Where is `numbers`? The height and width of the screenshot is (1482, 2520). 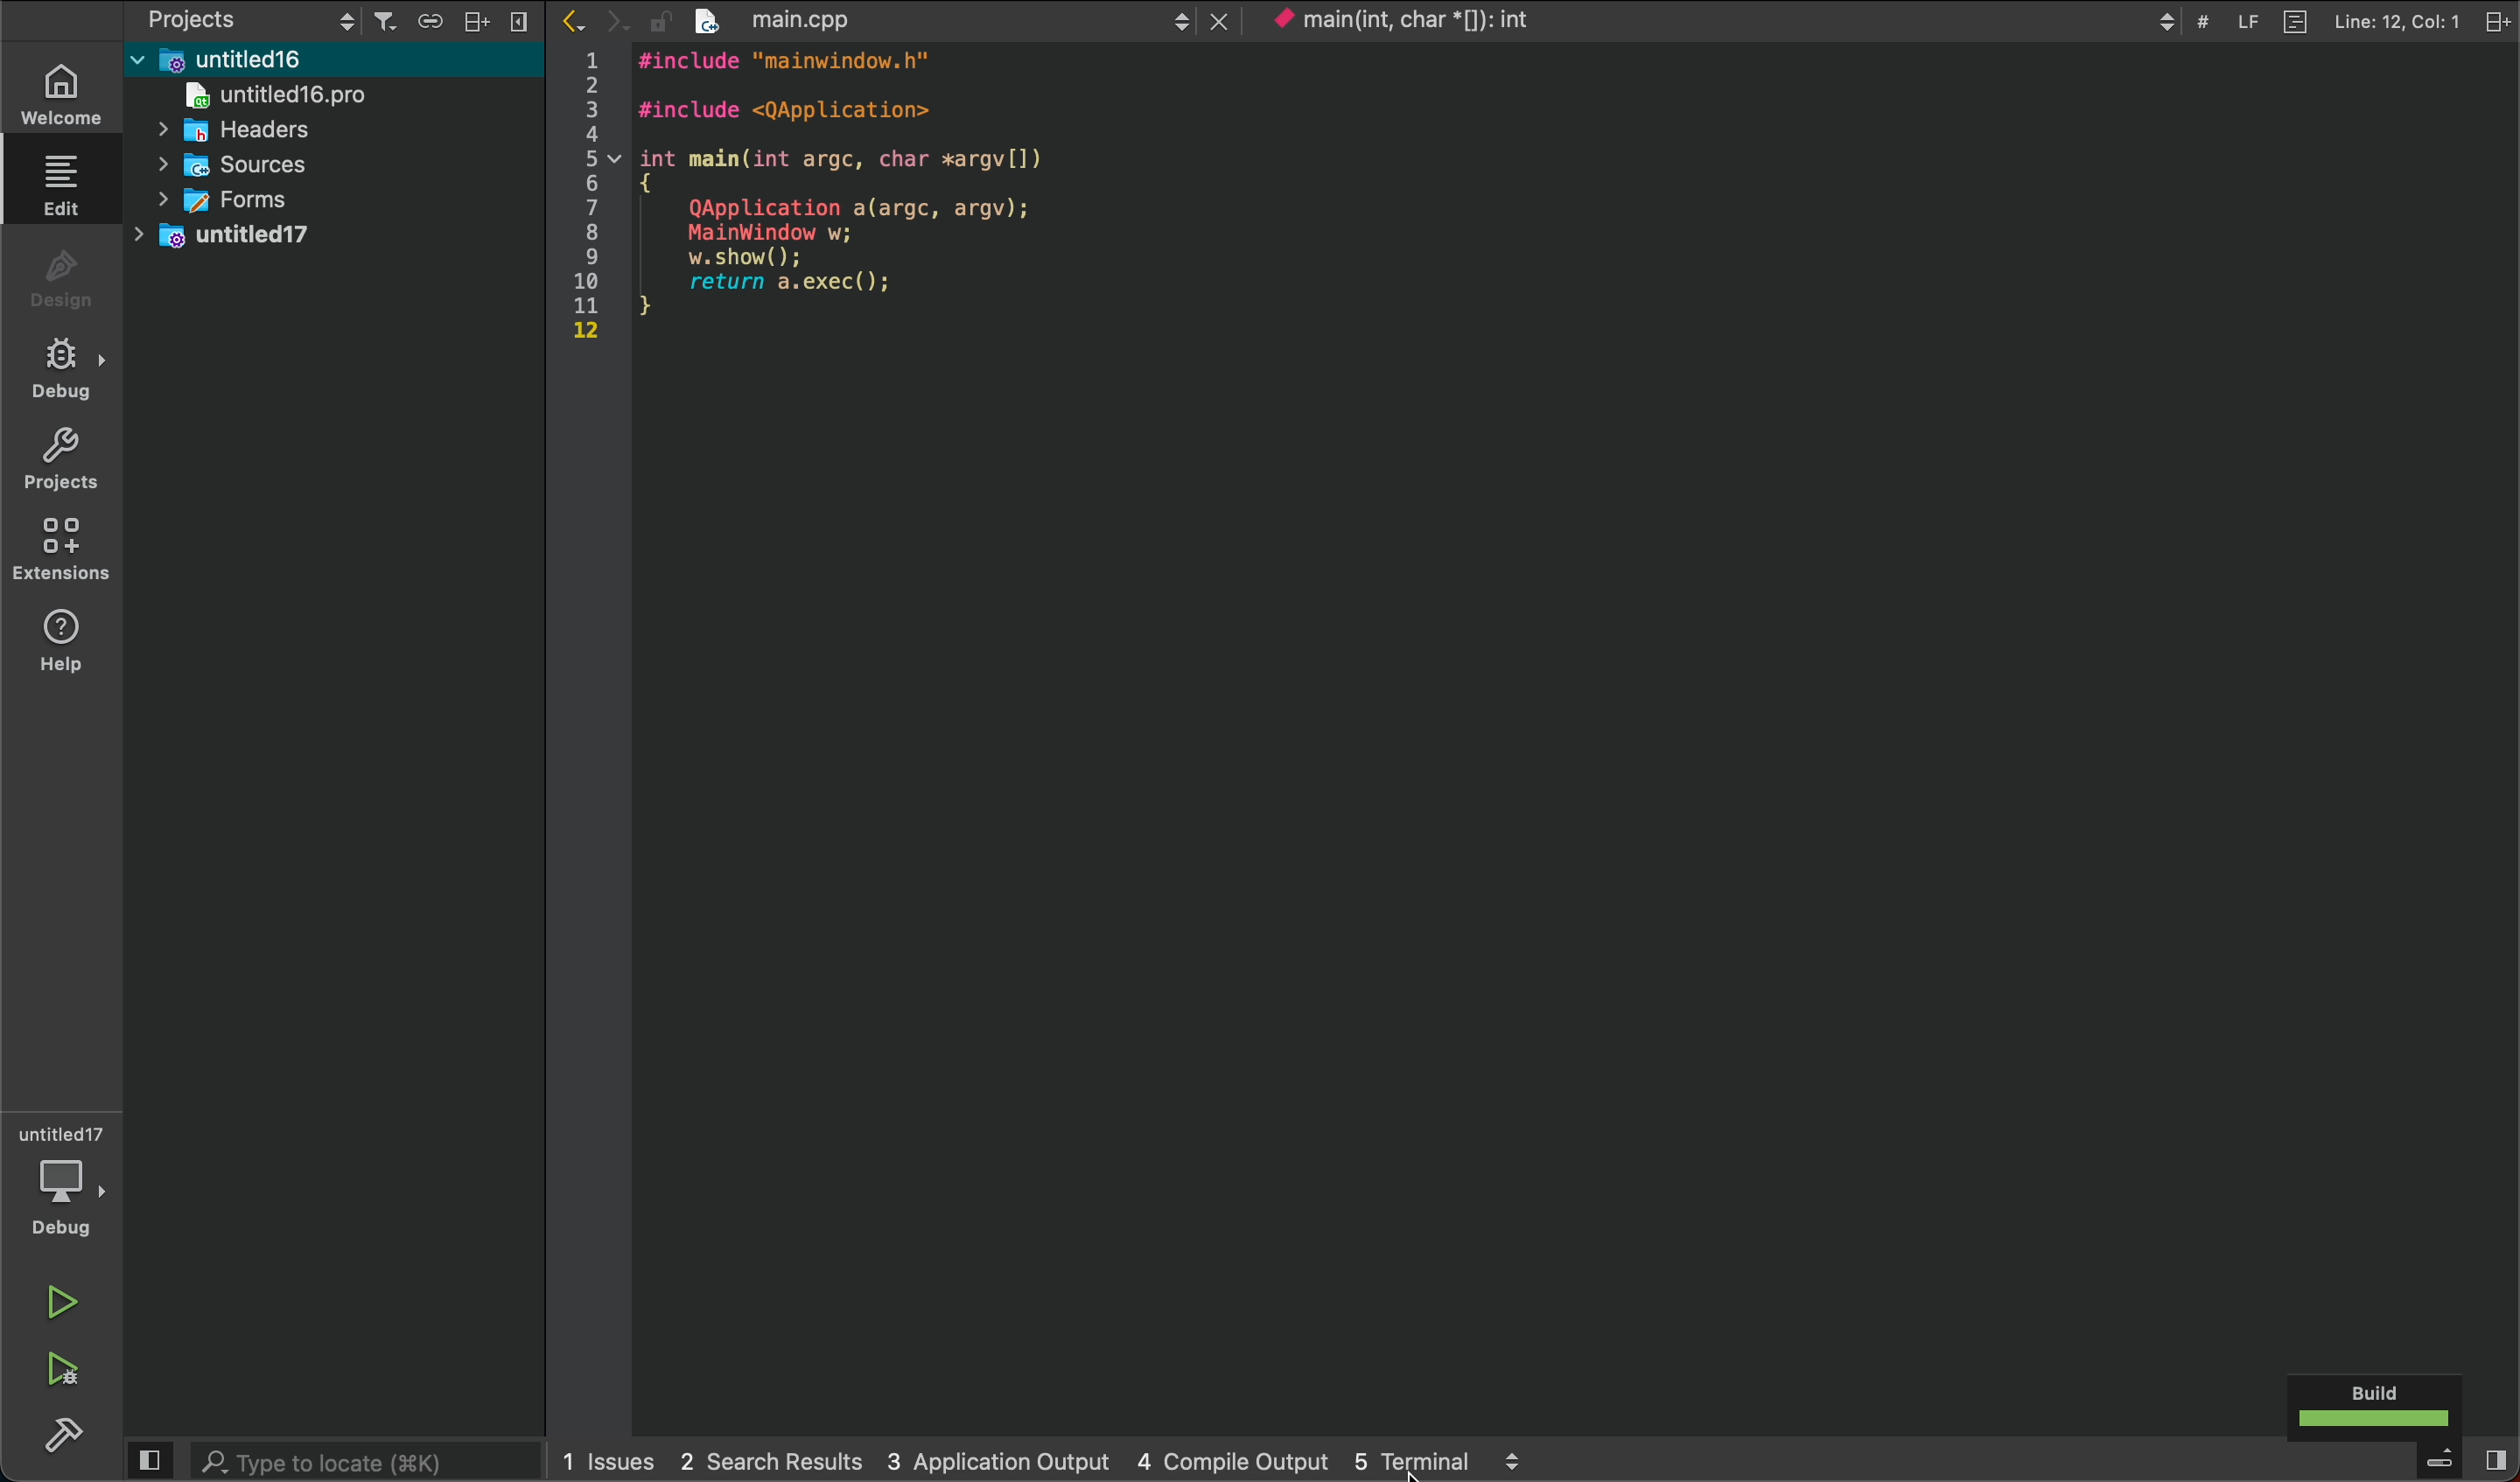 numbers is located at coordinates (585, 199).